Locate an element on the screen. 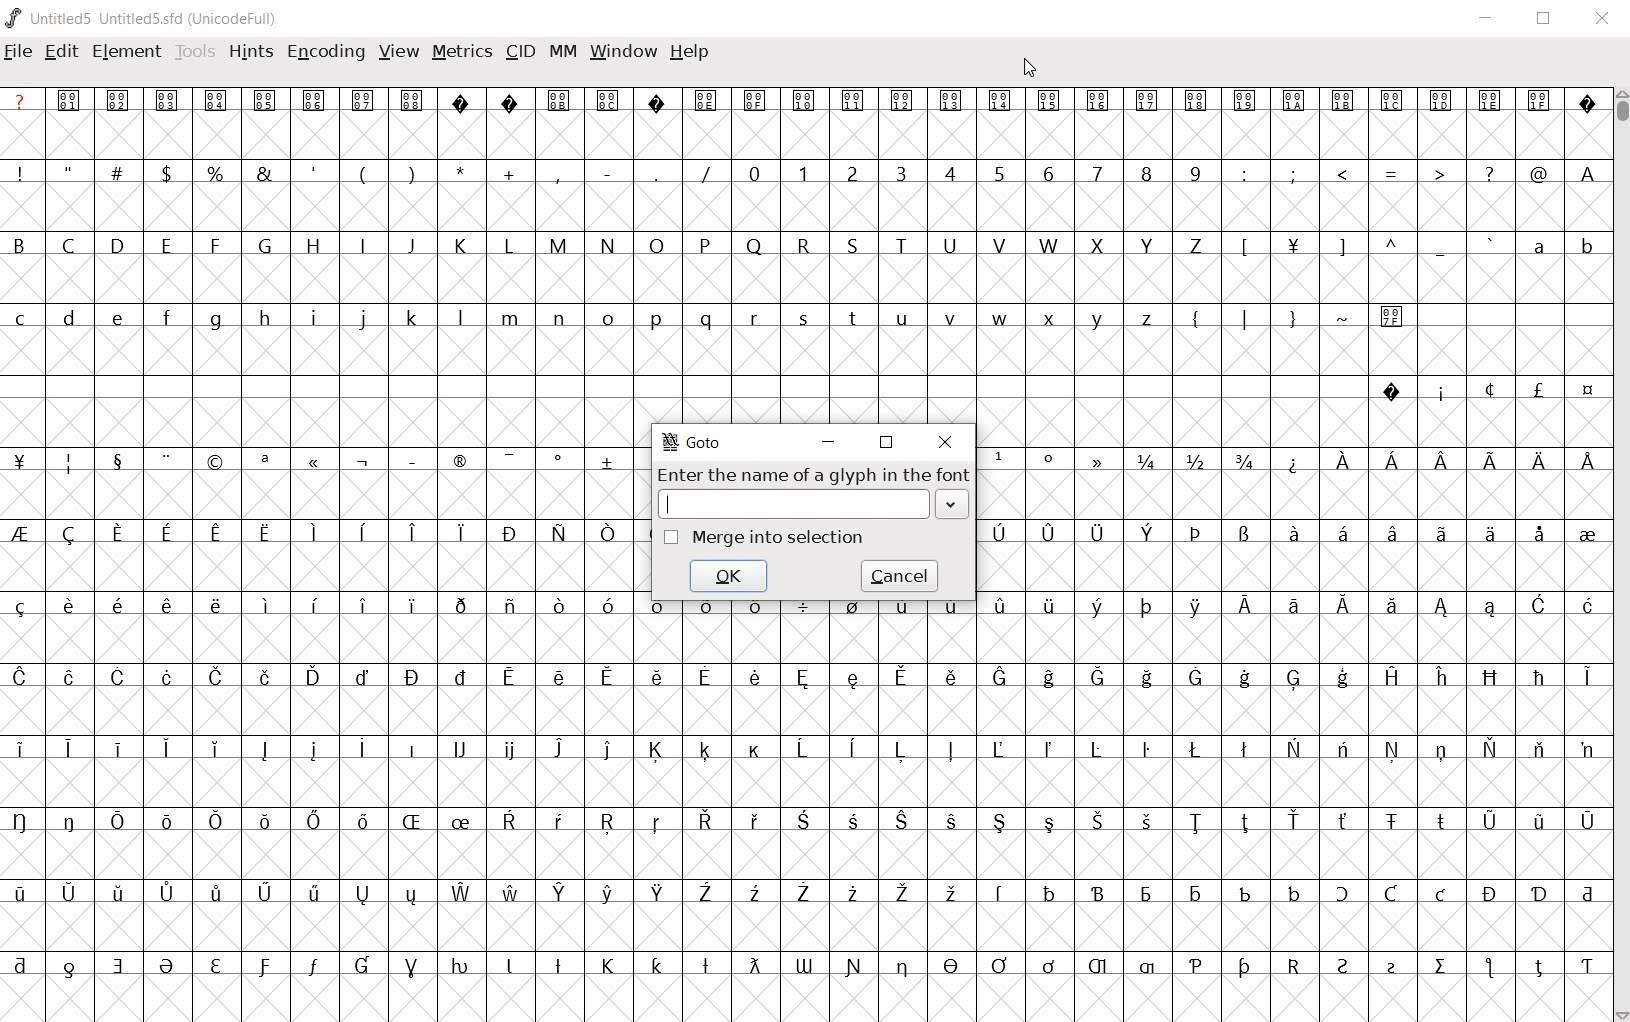 Image resolution: width=1630 pixels, height=1022 pixels. Symbol is located at coordinates (509, 532).